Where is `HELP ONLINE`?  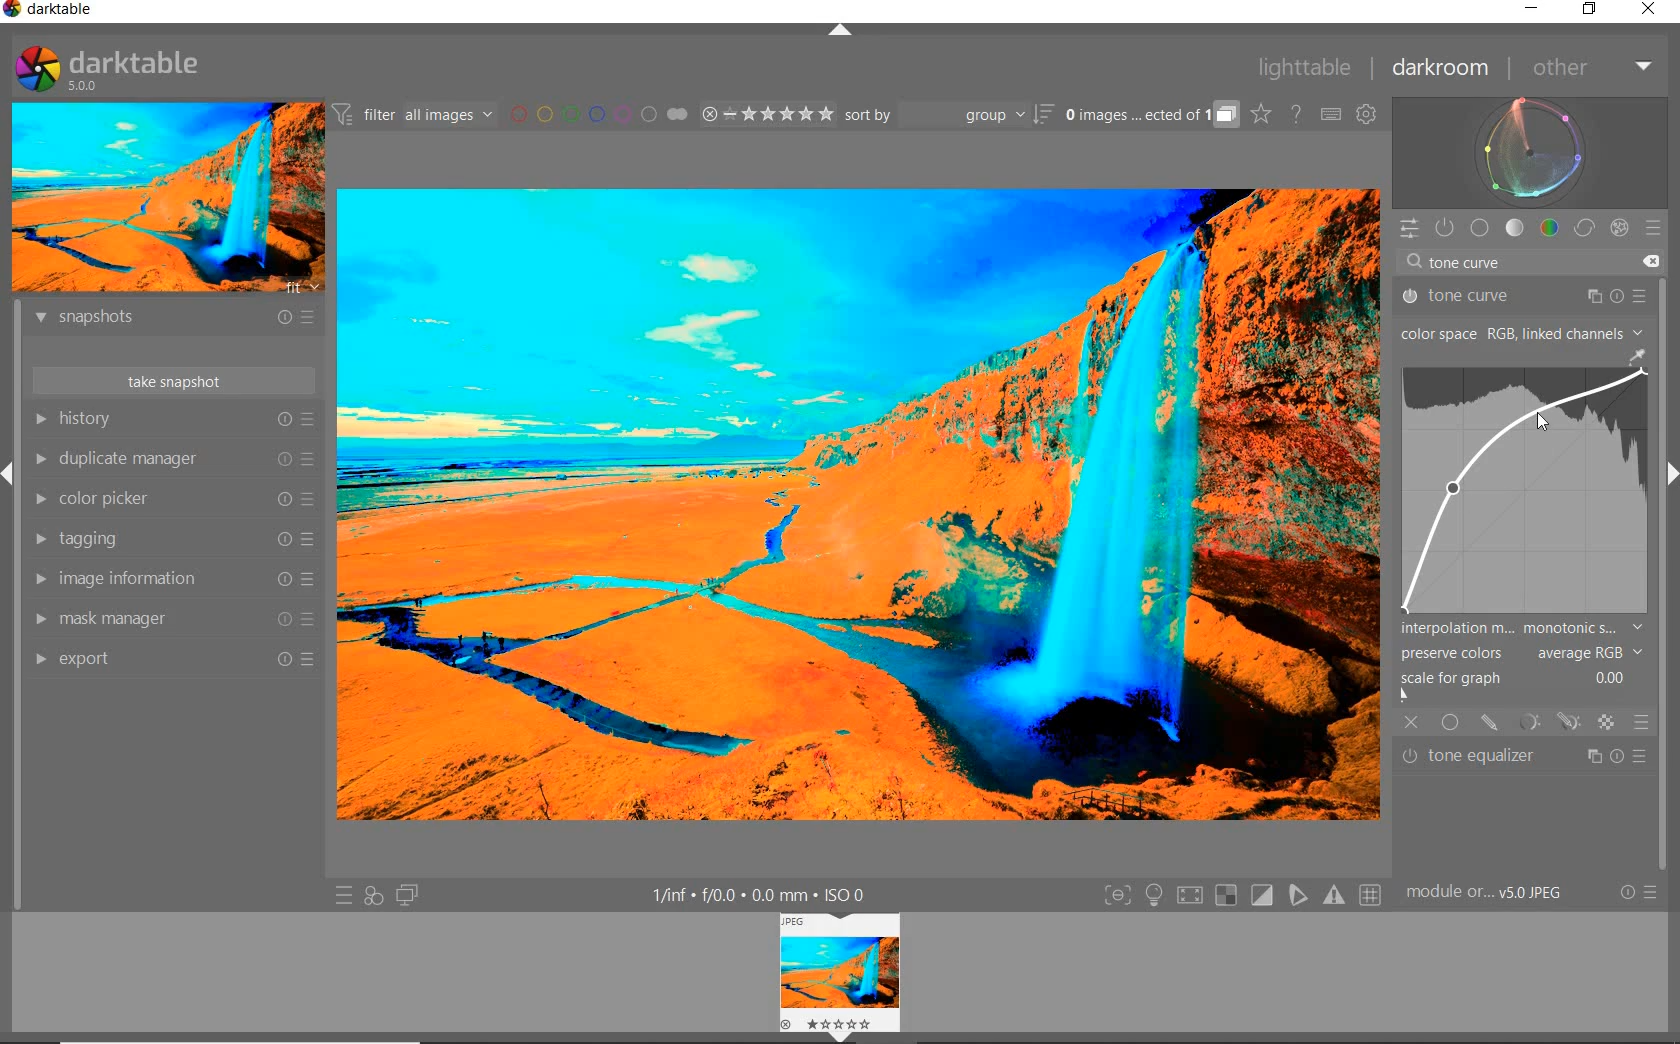 HELP ONLINE is located at coordinates (1296, 114).